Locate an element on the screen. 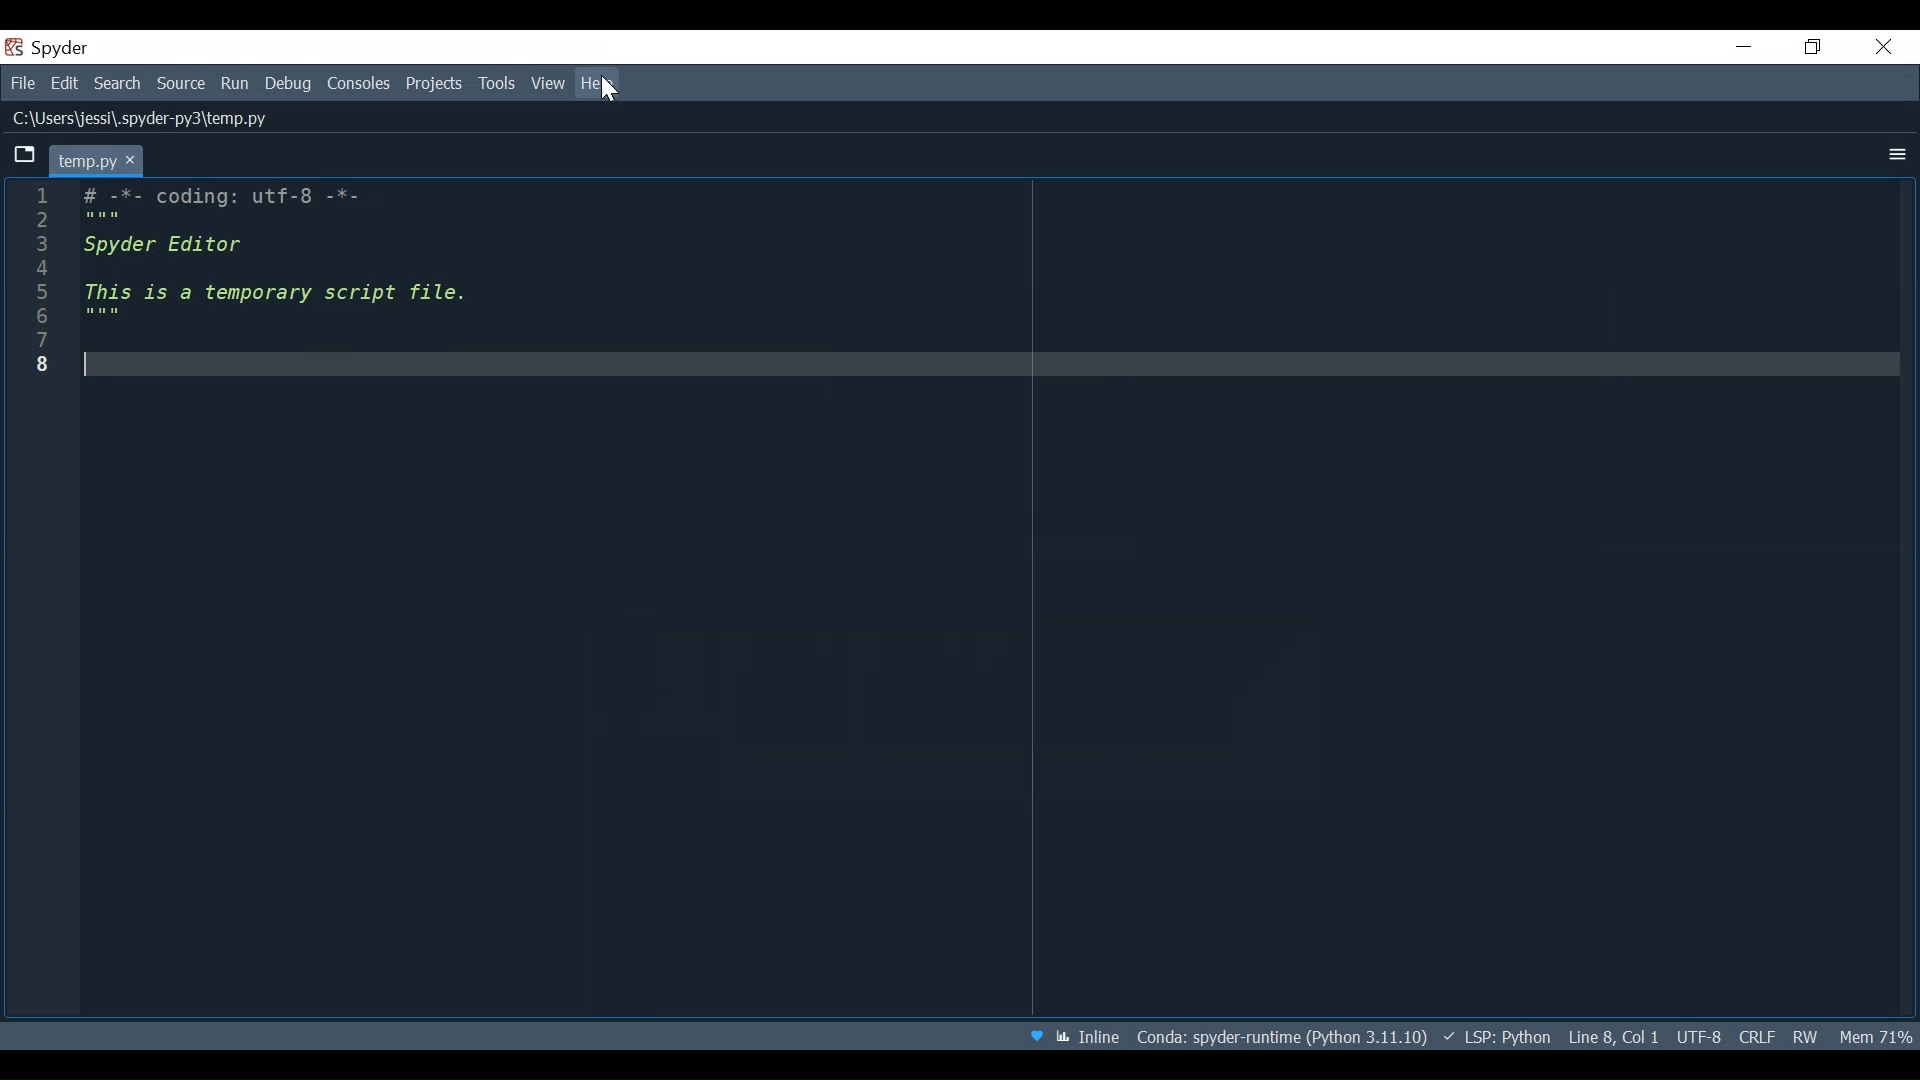  Cursor is located at coordinates (609, 91).